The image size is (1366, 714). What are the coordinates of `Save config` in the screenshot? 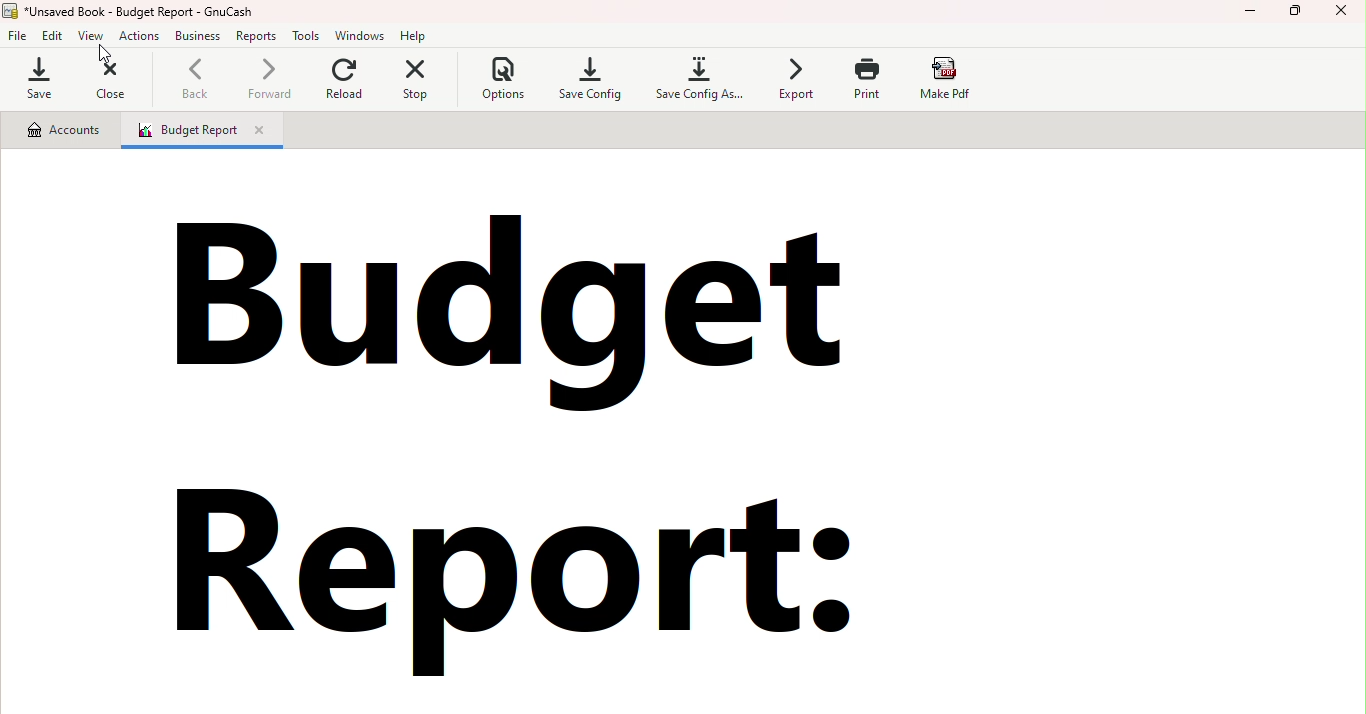 It's located at (588, 81).